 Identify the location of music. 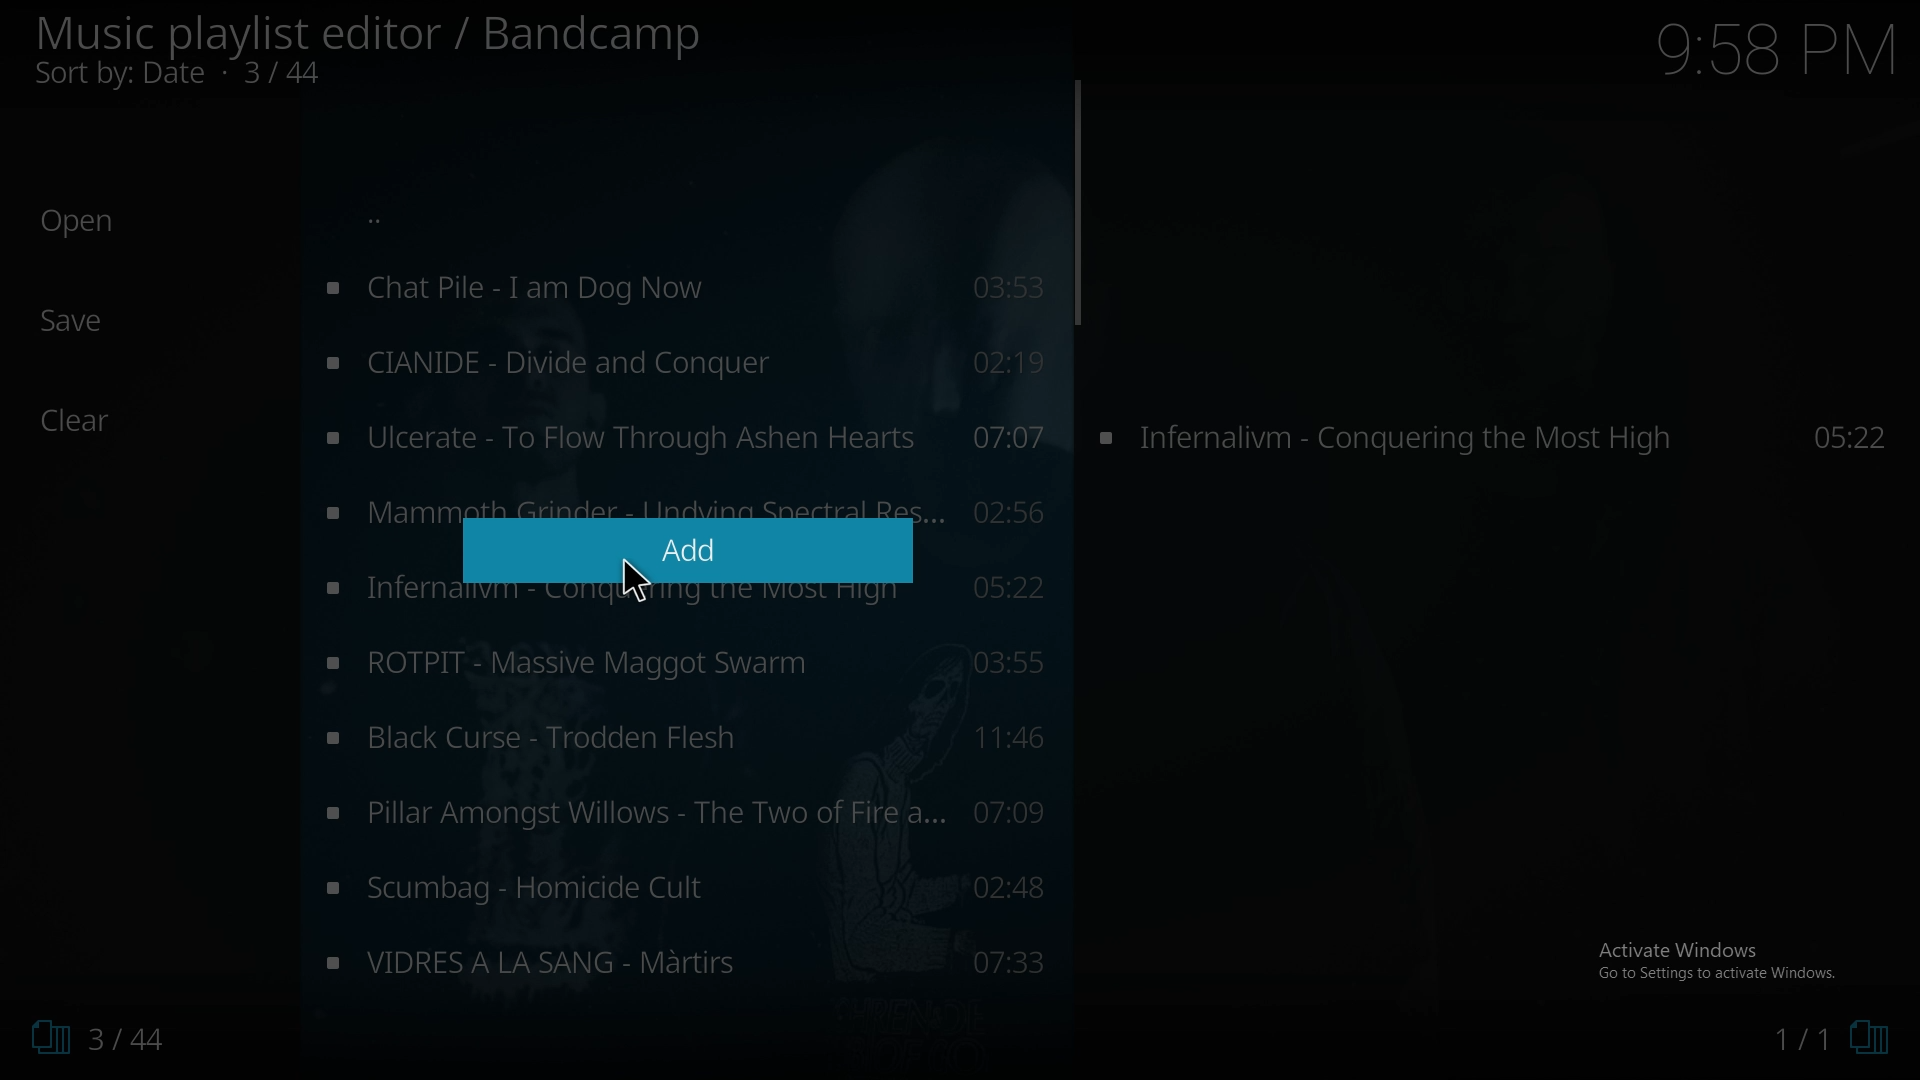
(682, 663).